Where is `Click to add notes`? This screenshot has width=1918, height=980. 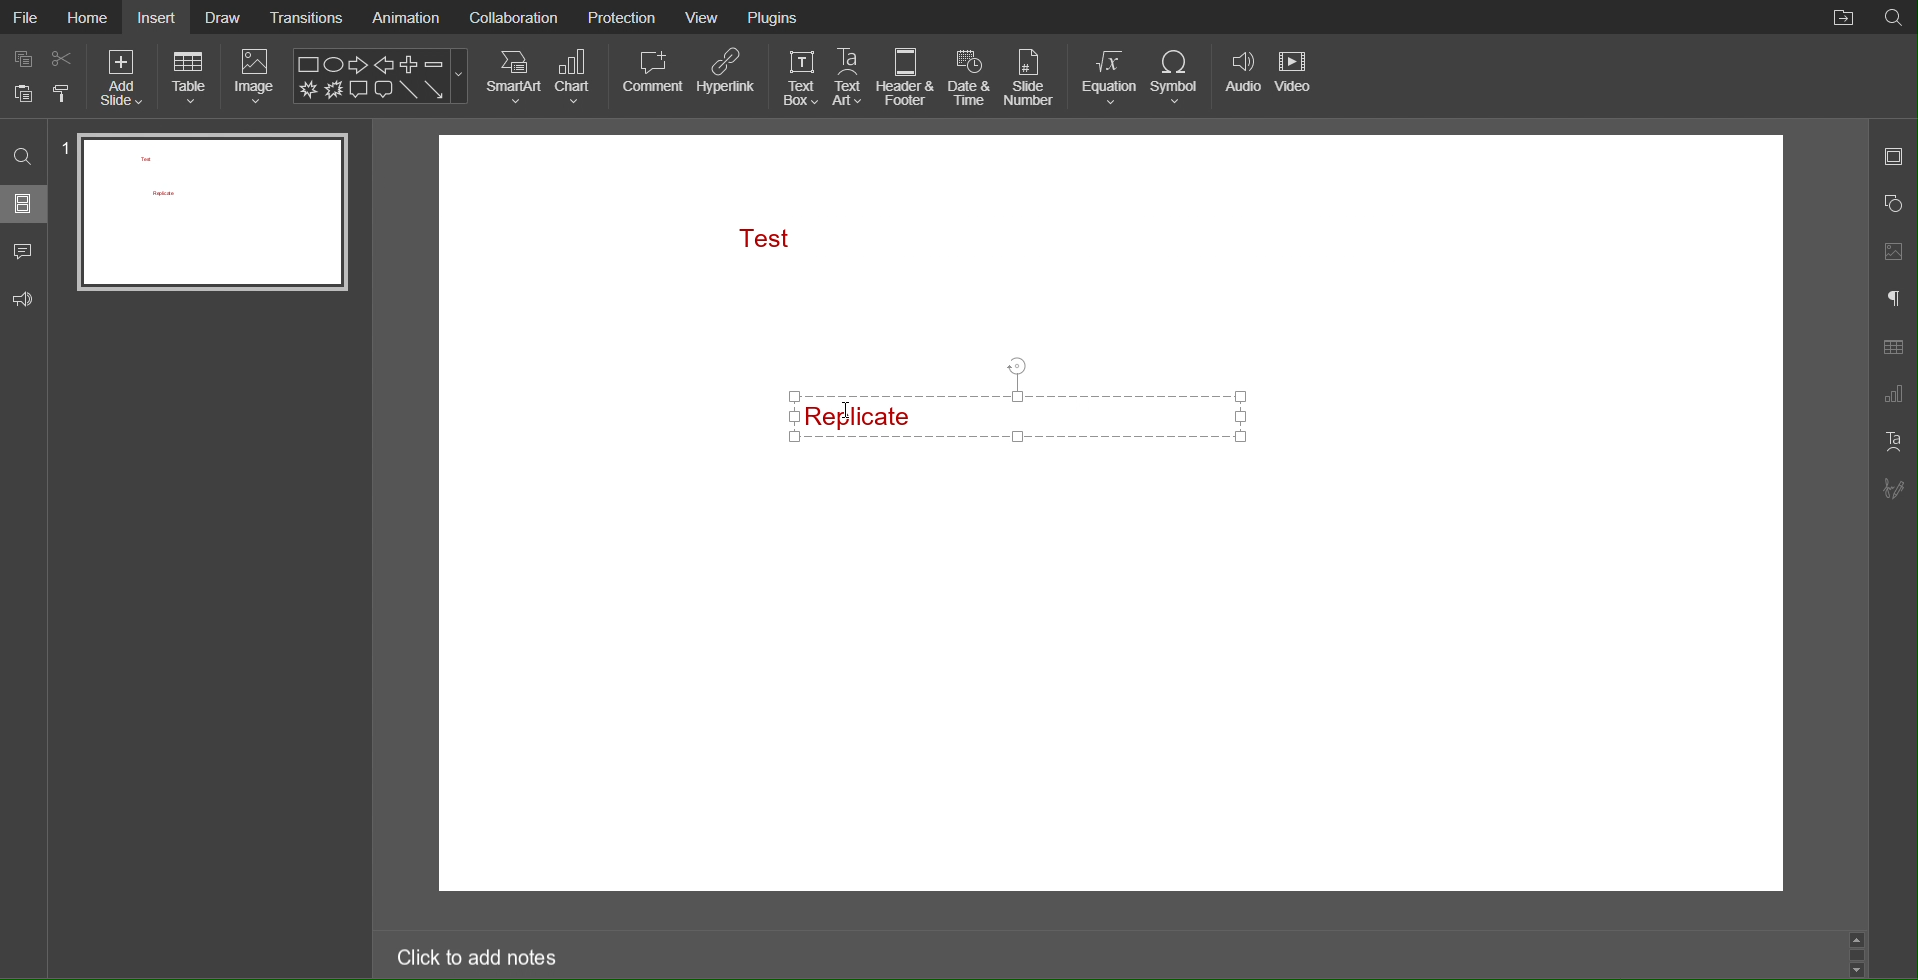 Click to add notes is located at coordinates (475, 959).